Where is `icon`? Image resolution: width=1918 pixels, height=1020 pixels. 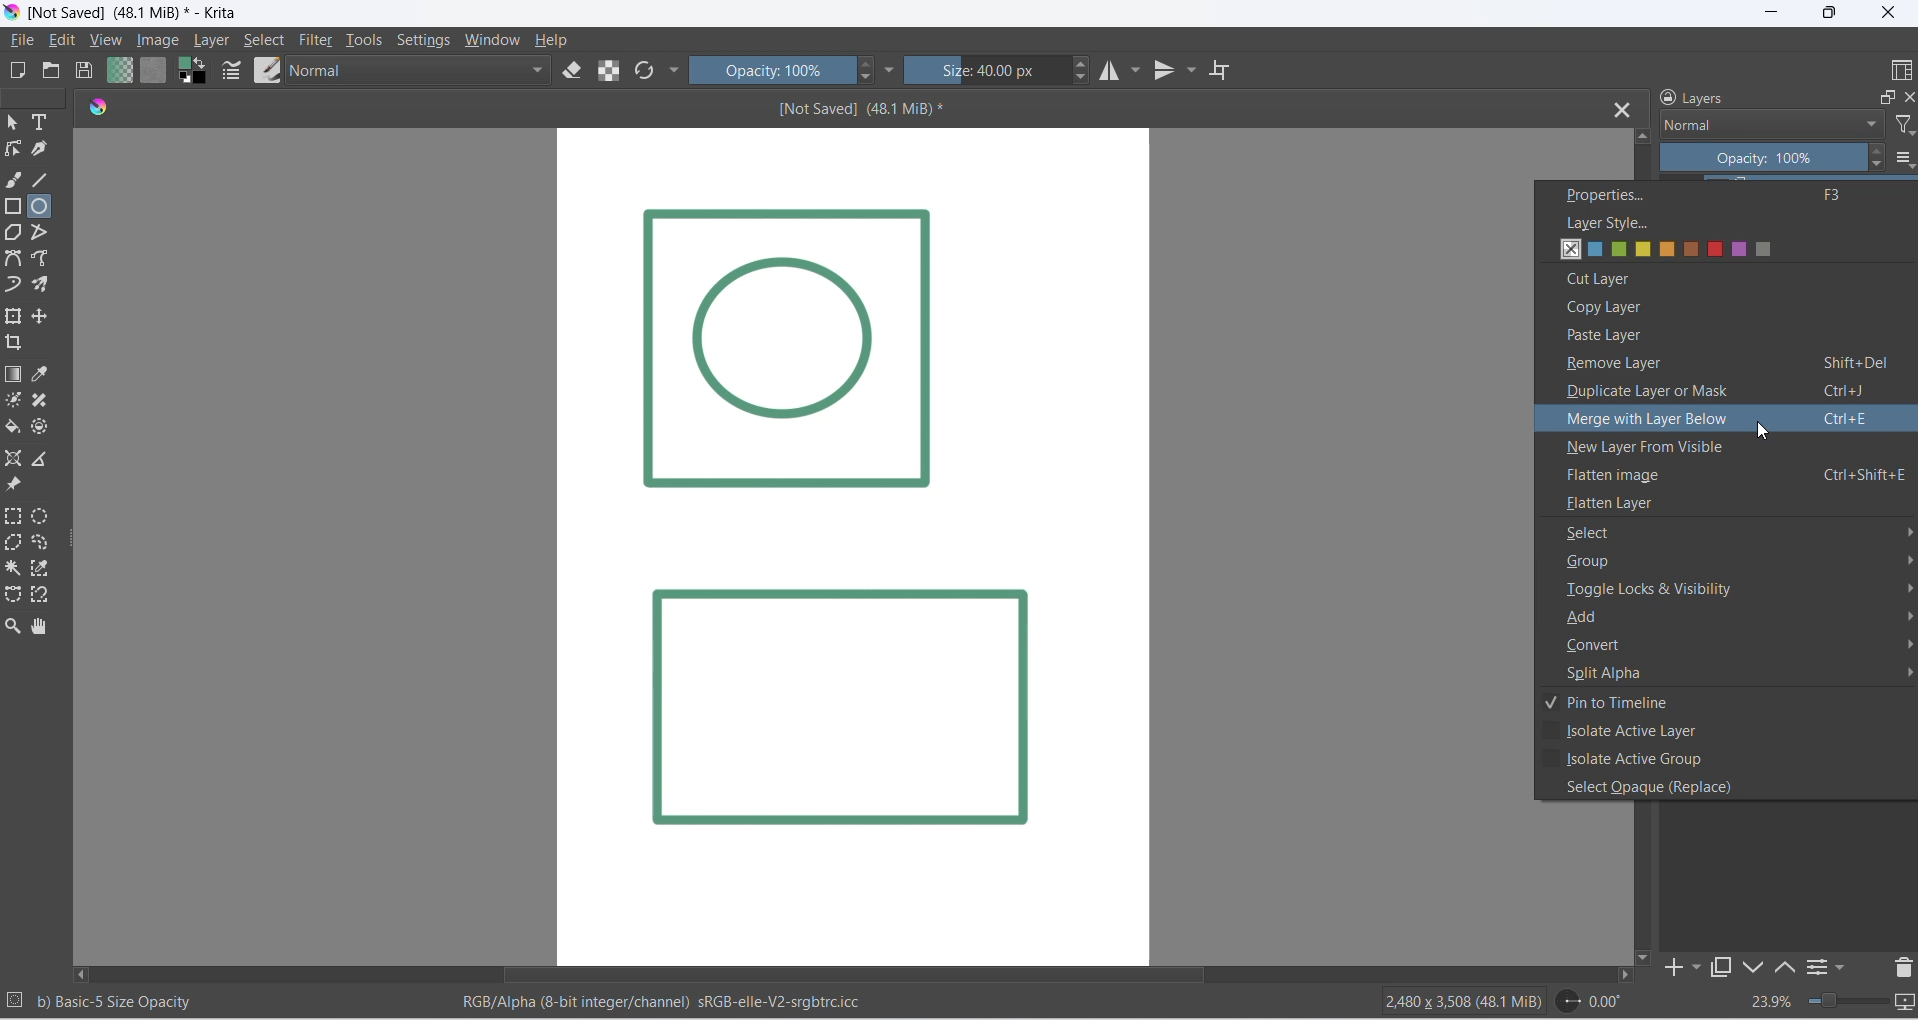 icon is located at coordinates (91, 111).